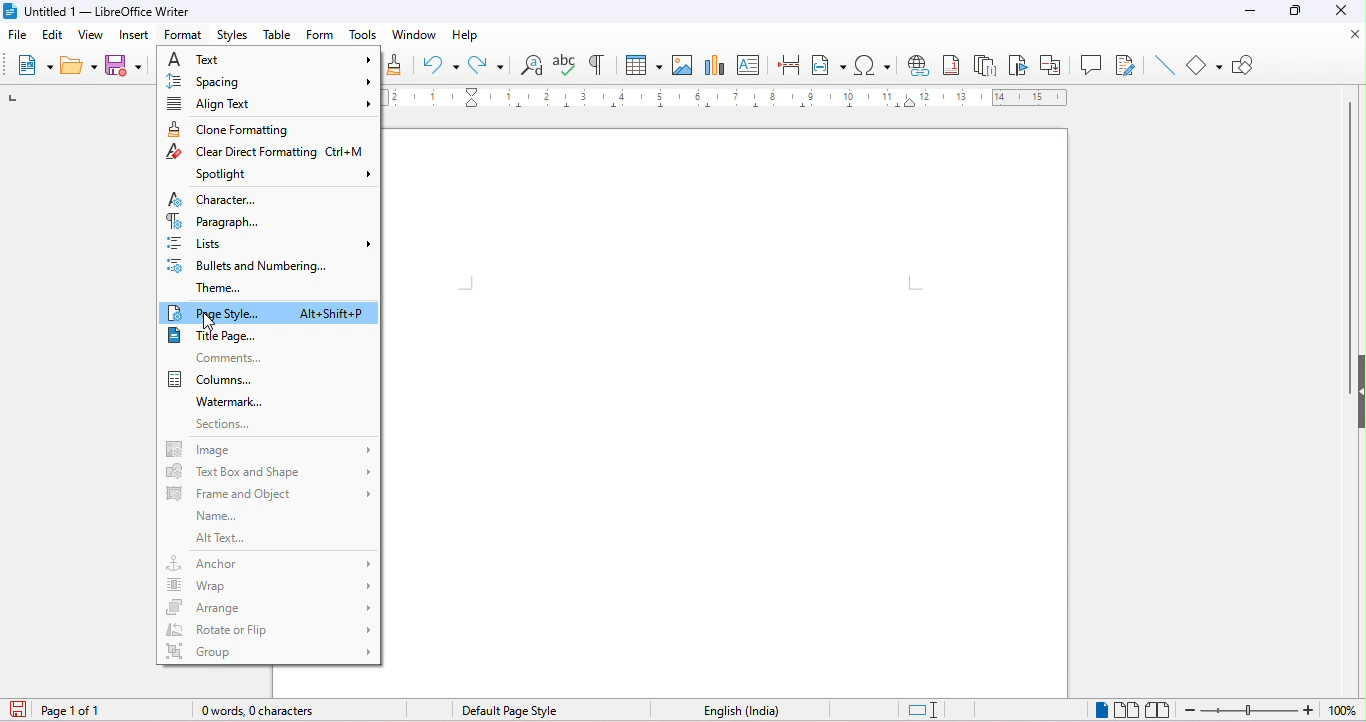  What do you see at coordinates (715, 64) in the screenshot?
I see `chart` at bounding box center [715, 64].